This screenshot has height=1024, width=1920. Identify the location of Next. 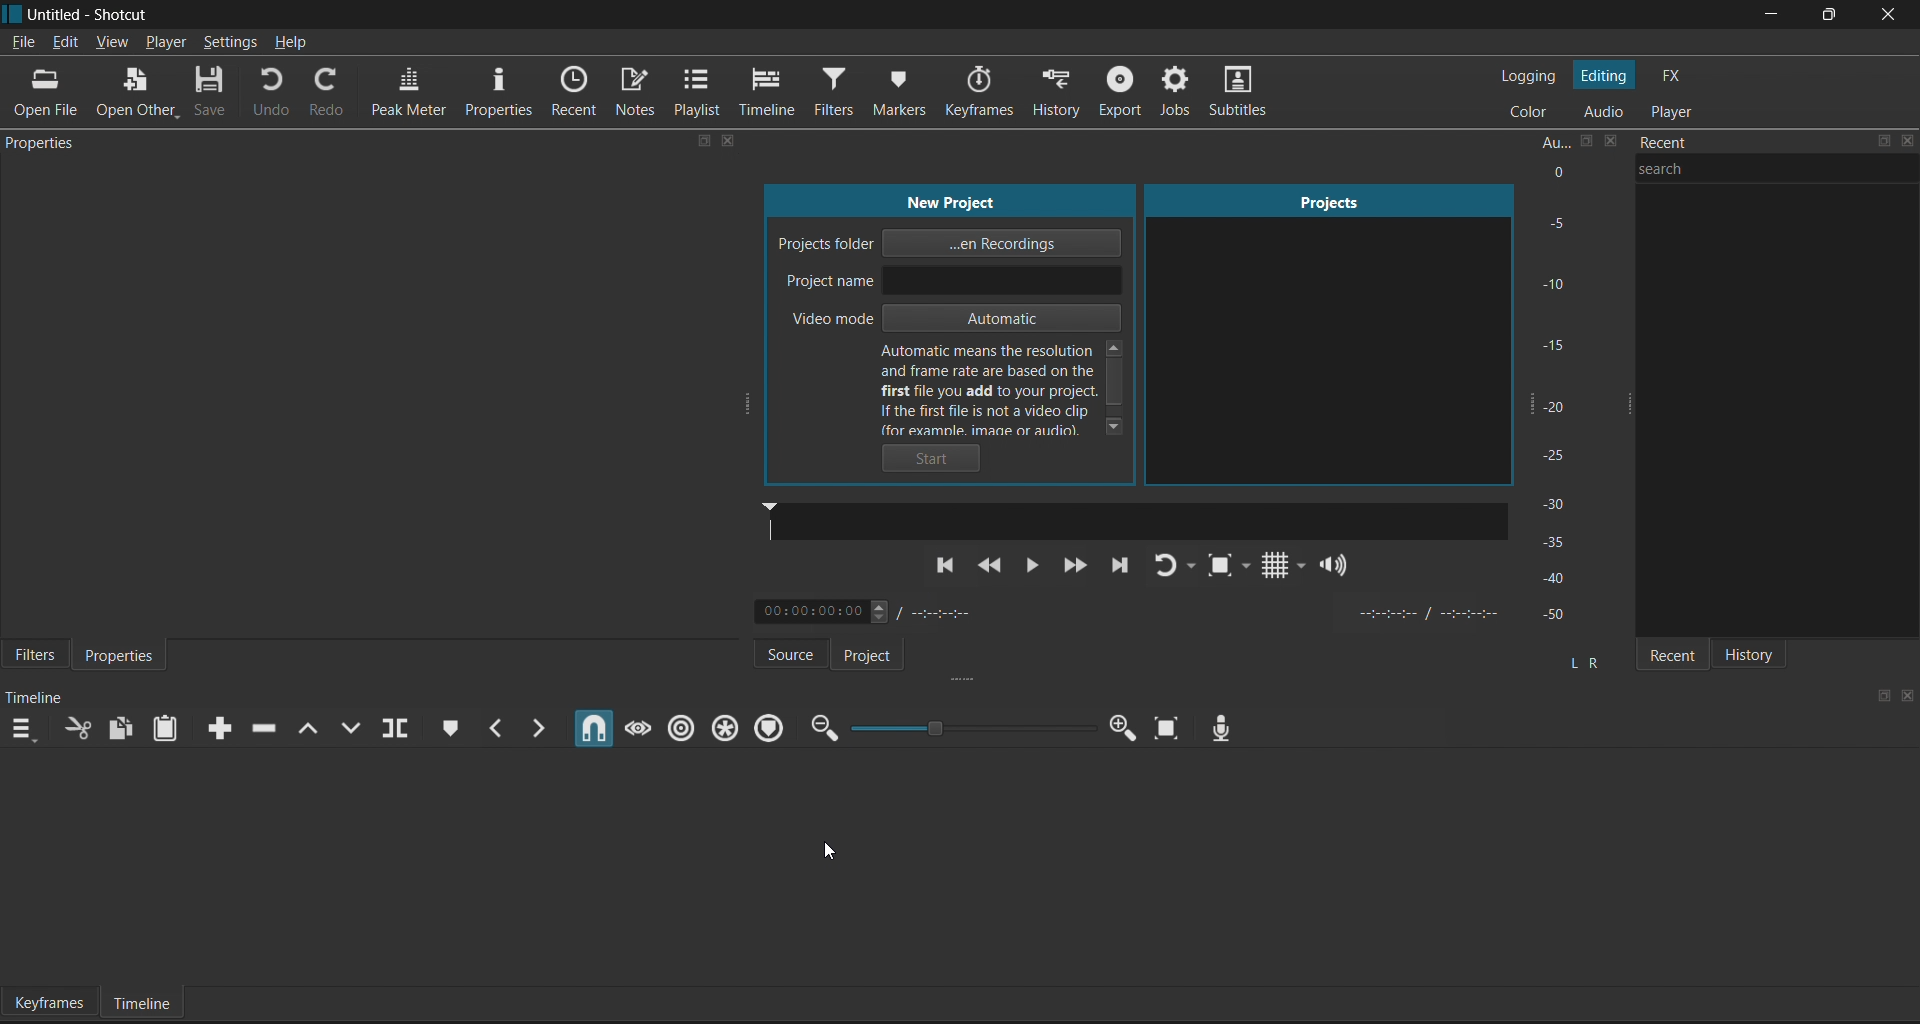
(1121, 569).